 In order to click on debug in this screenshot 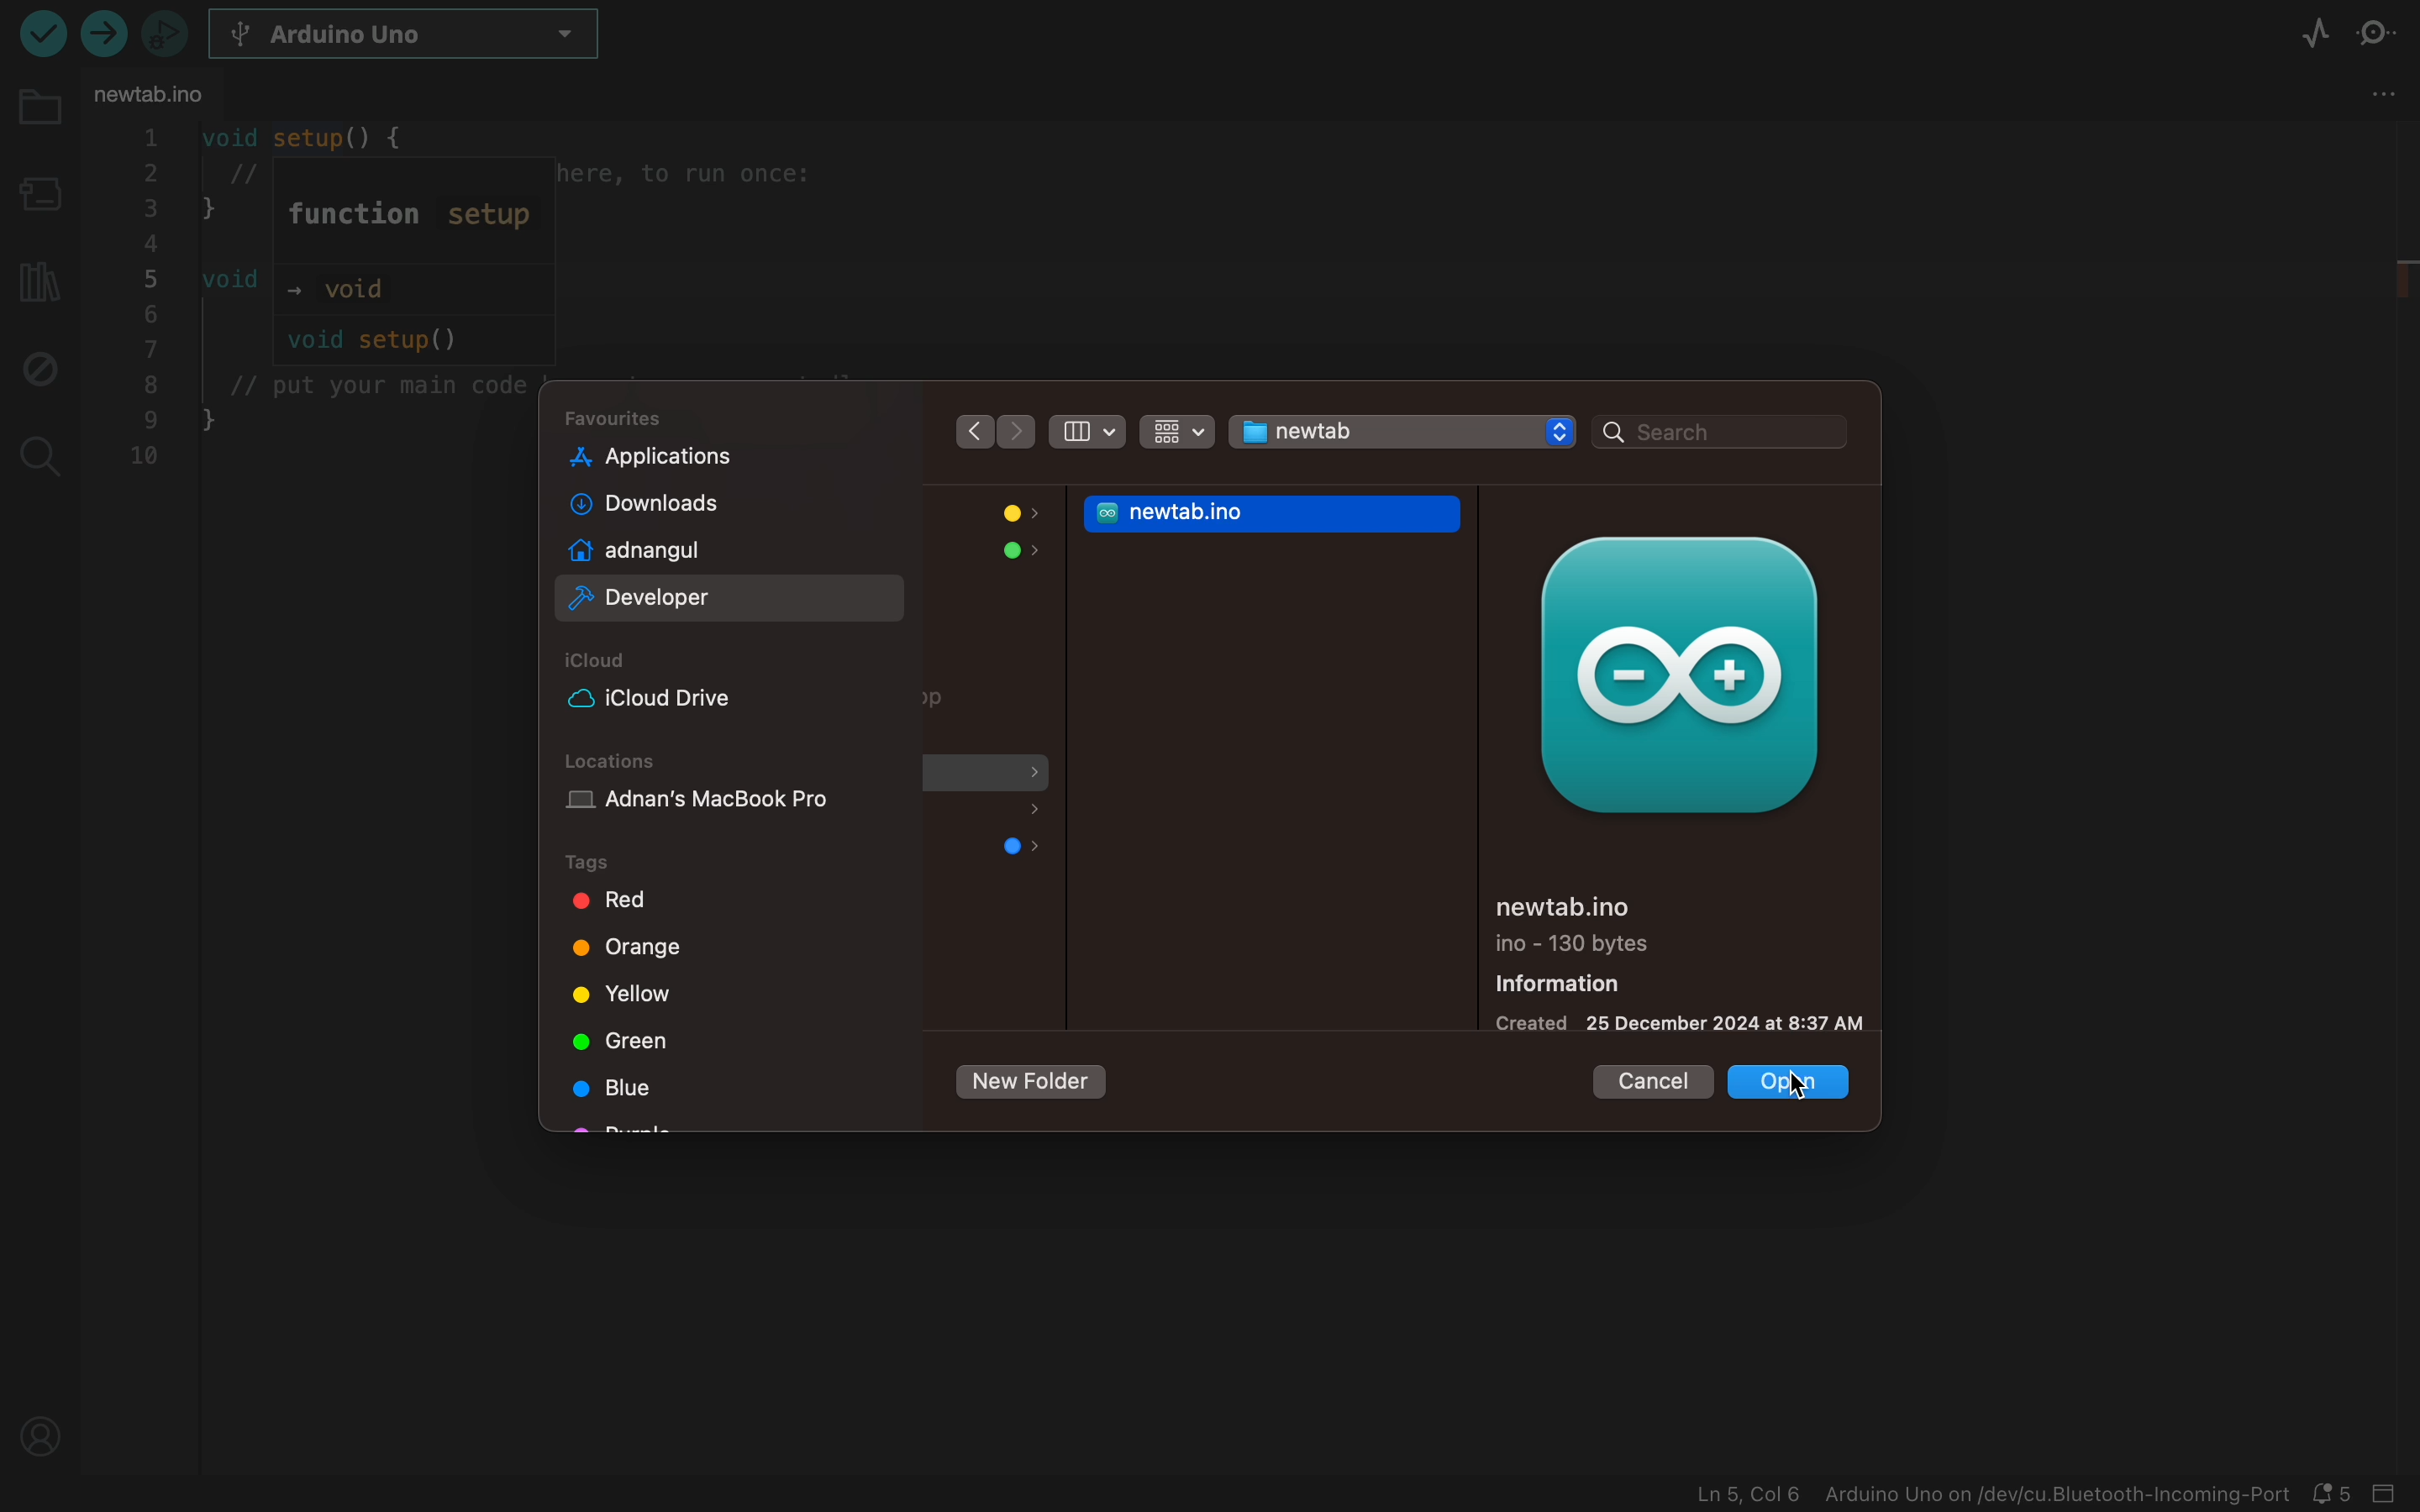, I will do `click(37, 366)`.